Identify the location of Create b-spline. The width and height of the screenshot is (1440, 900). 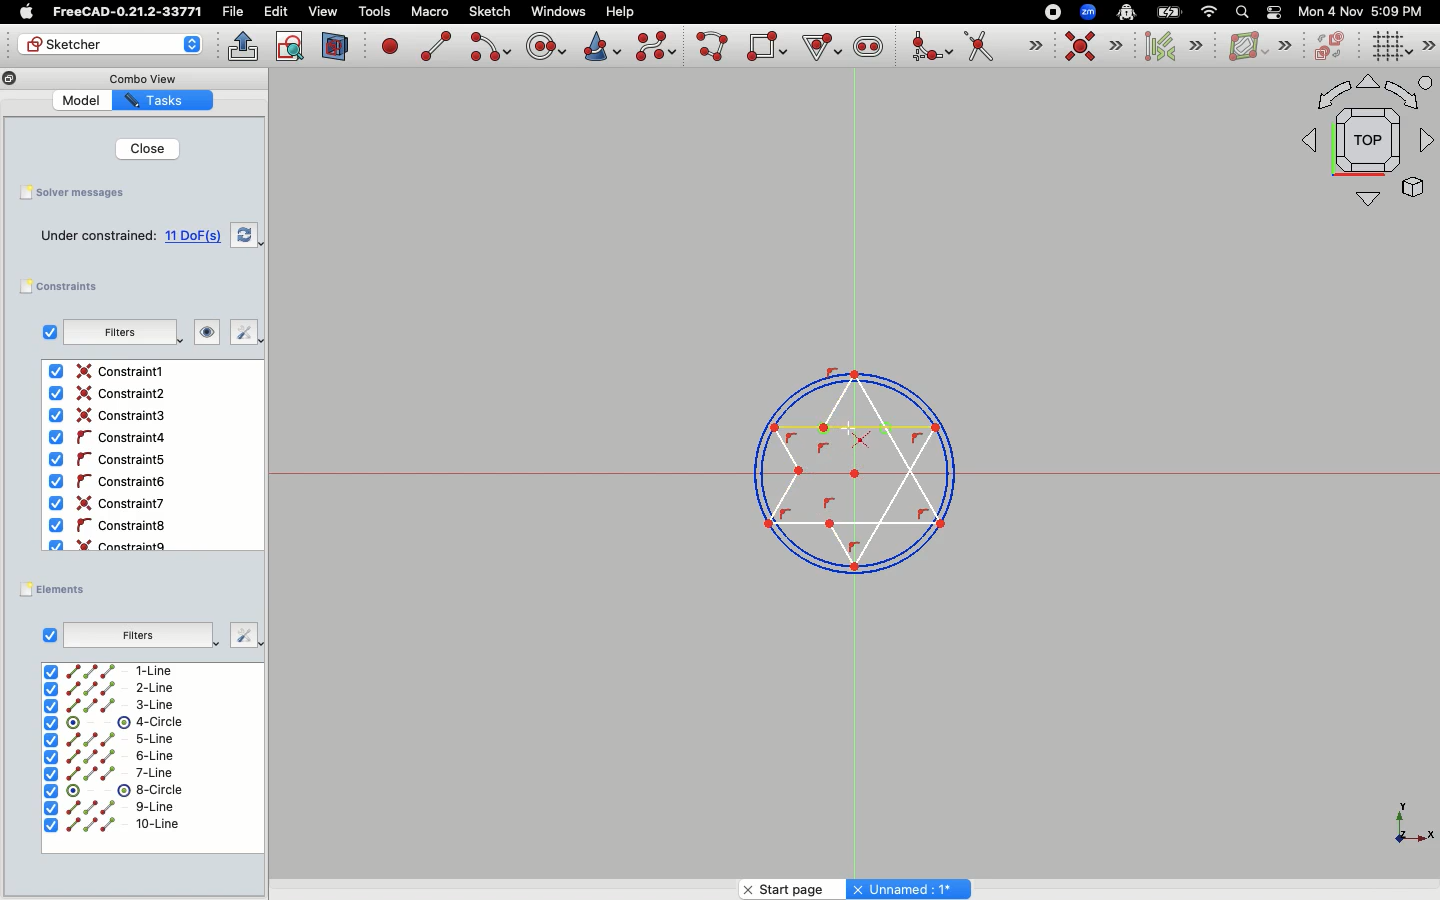
(656, 46).